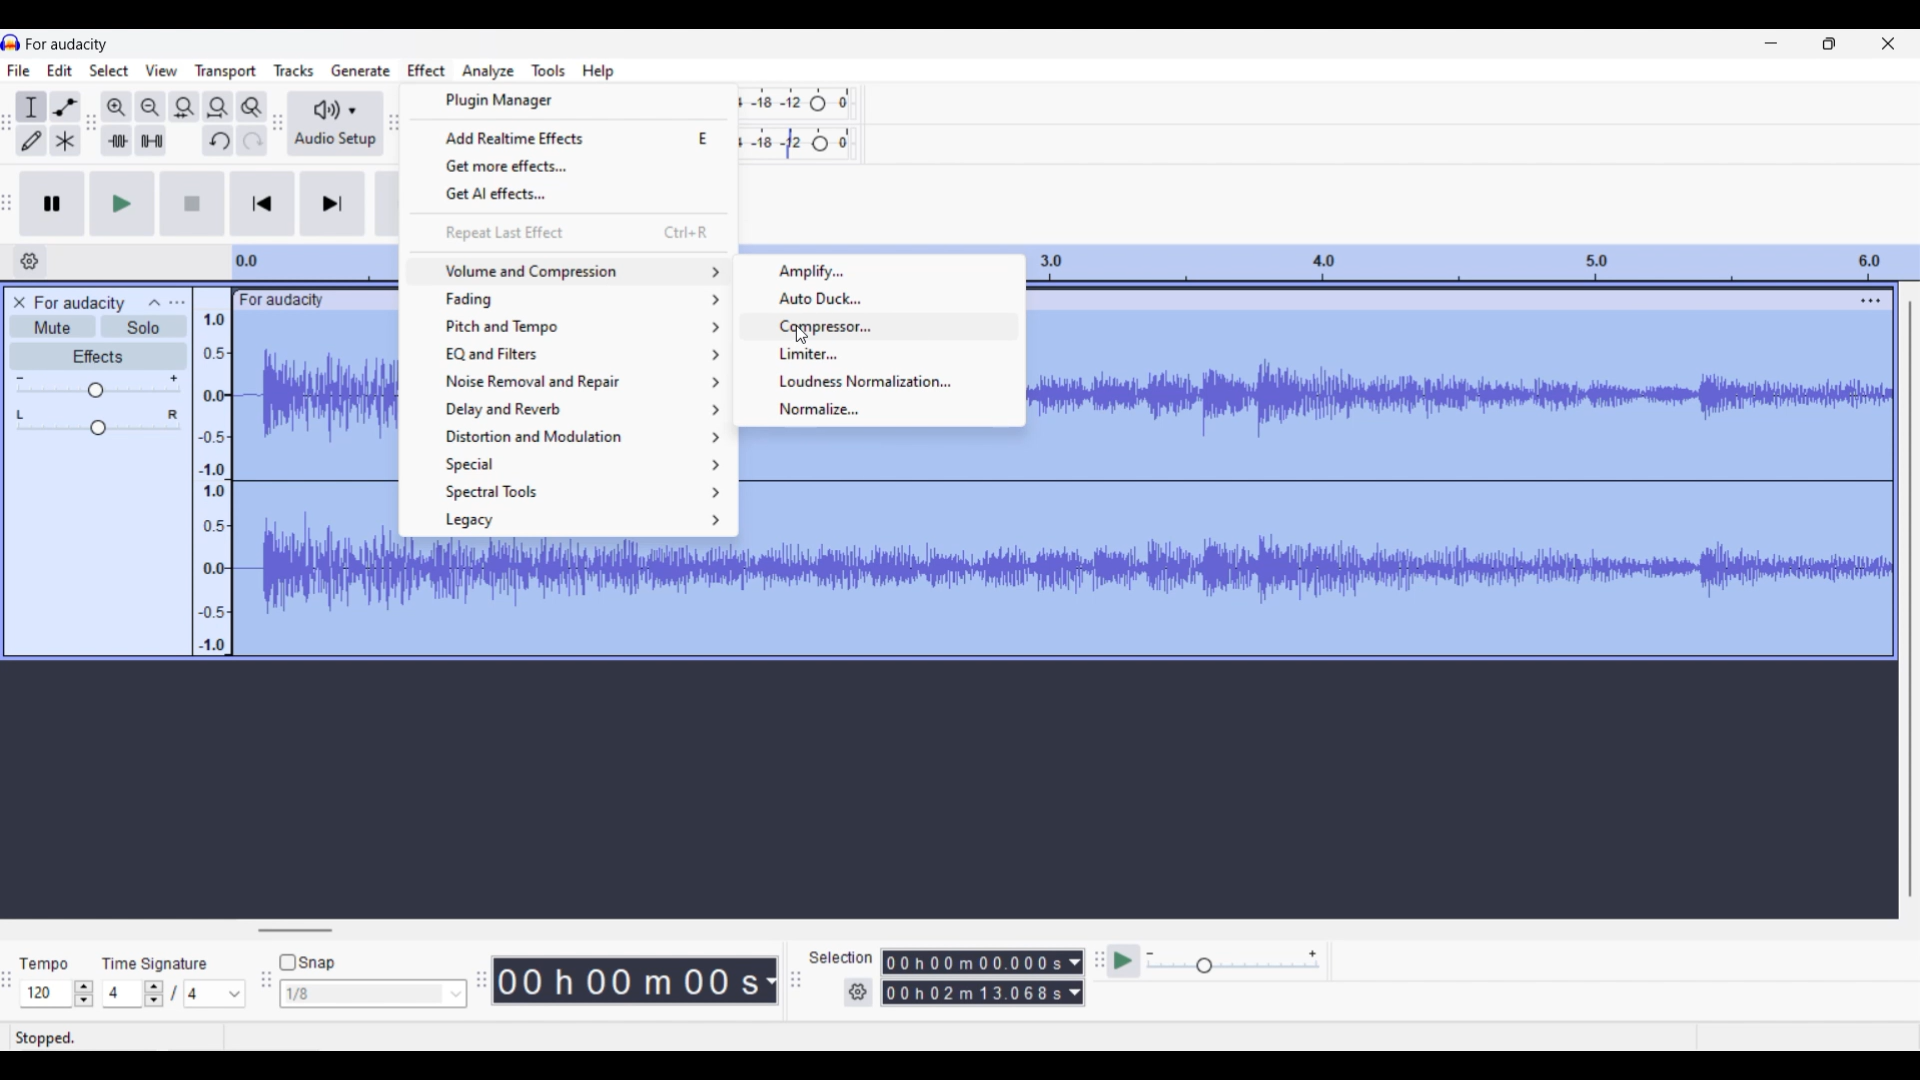 Image resolution: width=1920 pixels, height=1080 pixels. I want to click on View menu, so click(161, 70).